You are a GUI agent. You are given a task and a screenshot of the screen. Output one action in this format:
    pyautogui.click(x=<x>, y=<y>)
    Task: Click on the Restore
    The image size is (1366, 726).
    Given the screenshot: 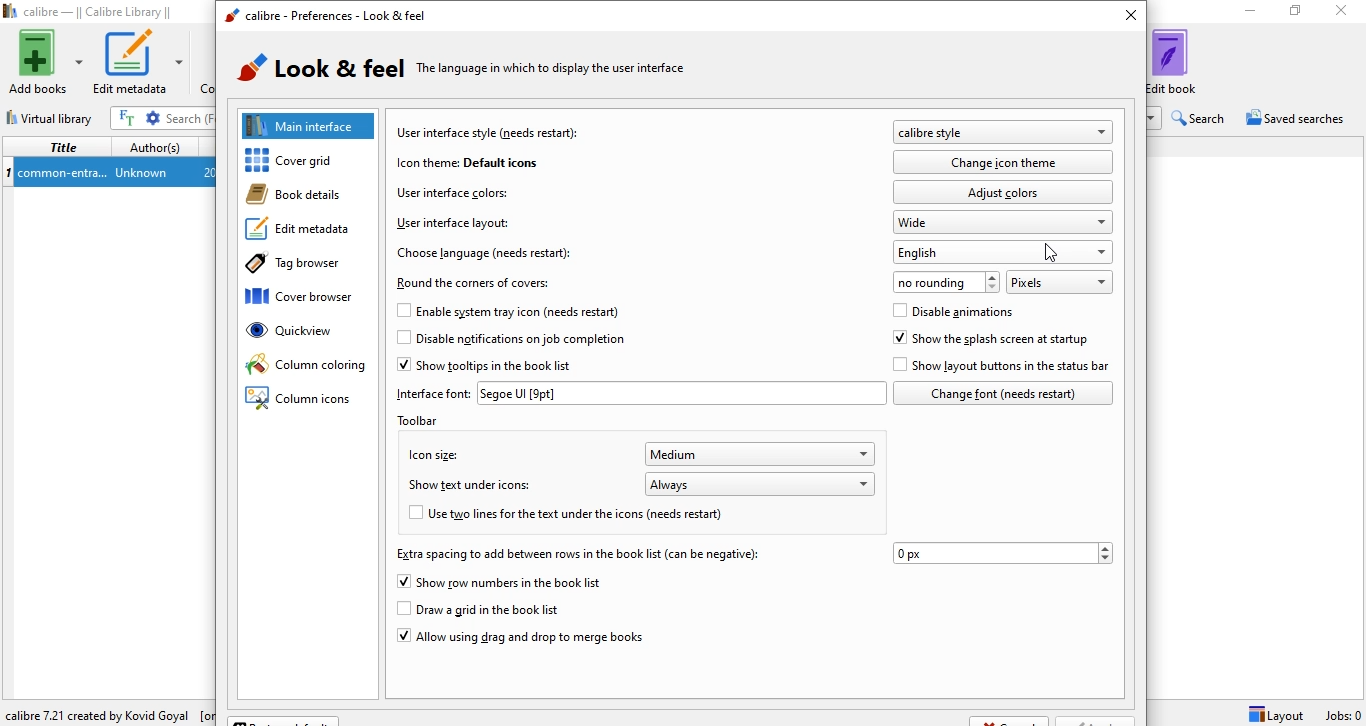 What is the action you would take?
    pyautogui.click(x=1295, y=14)
    